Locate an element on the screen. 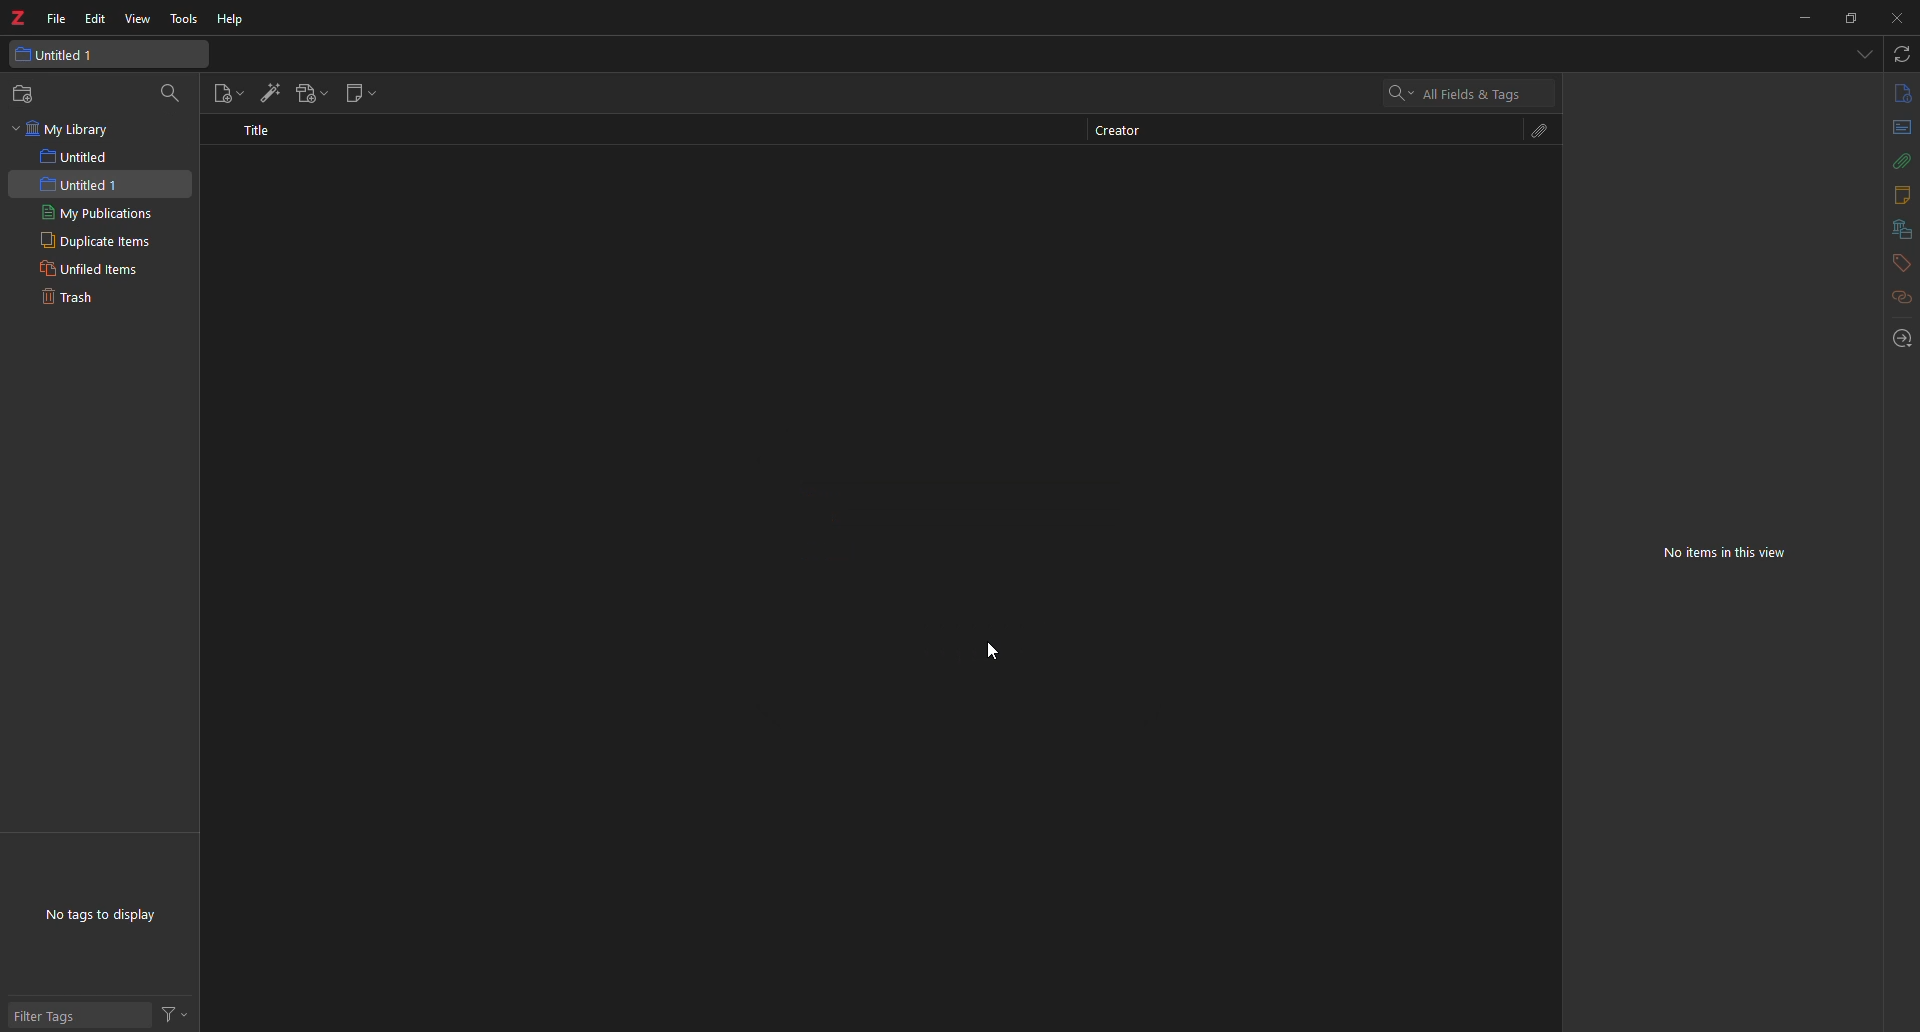 The image size is (1920, 1032). help is located at coordinates (235, 17).